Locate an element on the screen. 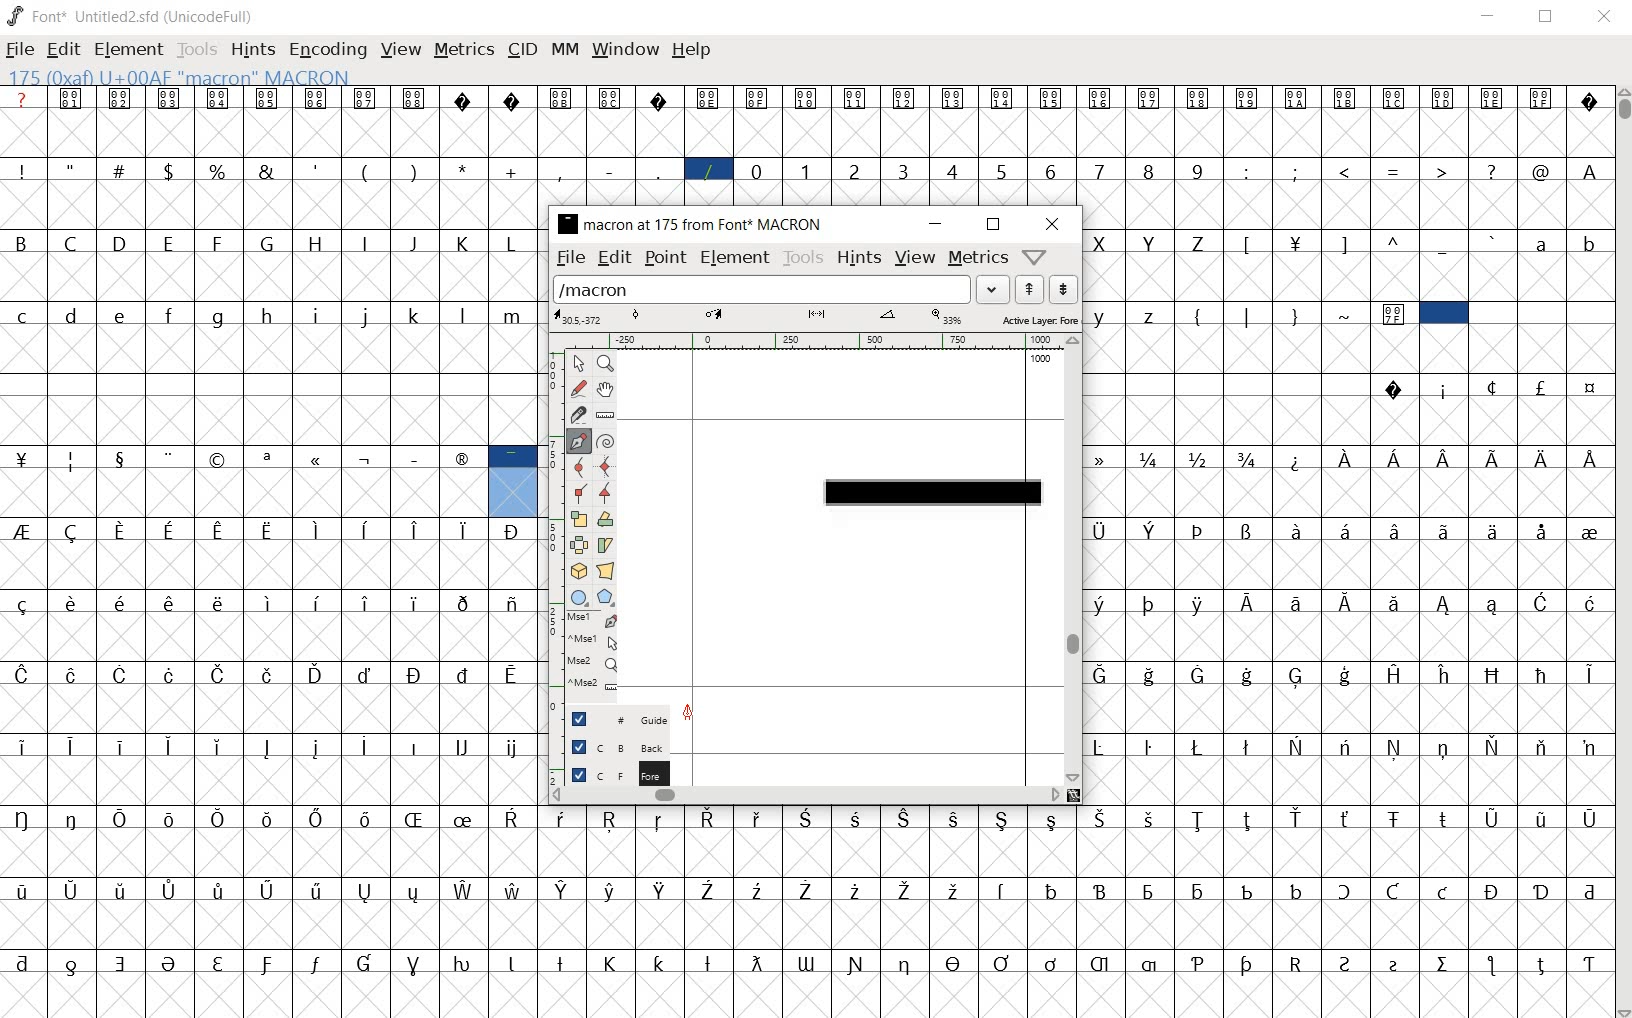 This screenshot has width=1632, height=1018. Symbol is located at coordinates (464, 602).